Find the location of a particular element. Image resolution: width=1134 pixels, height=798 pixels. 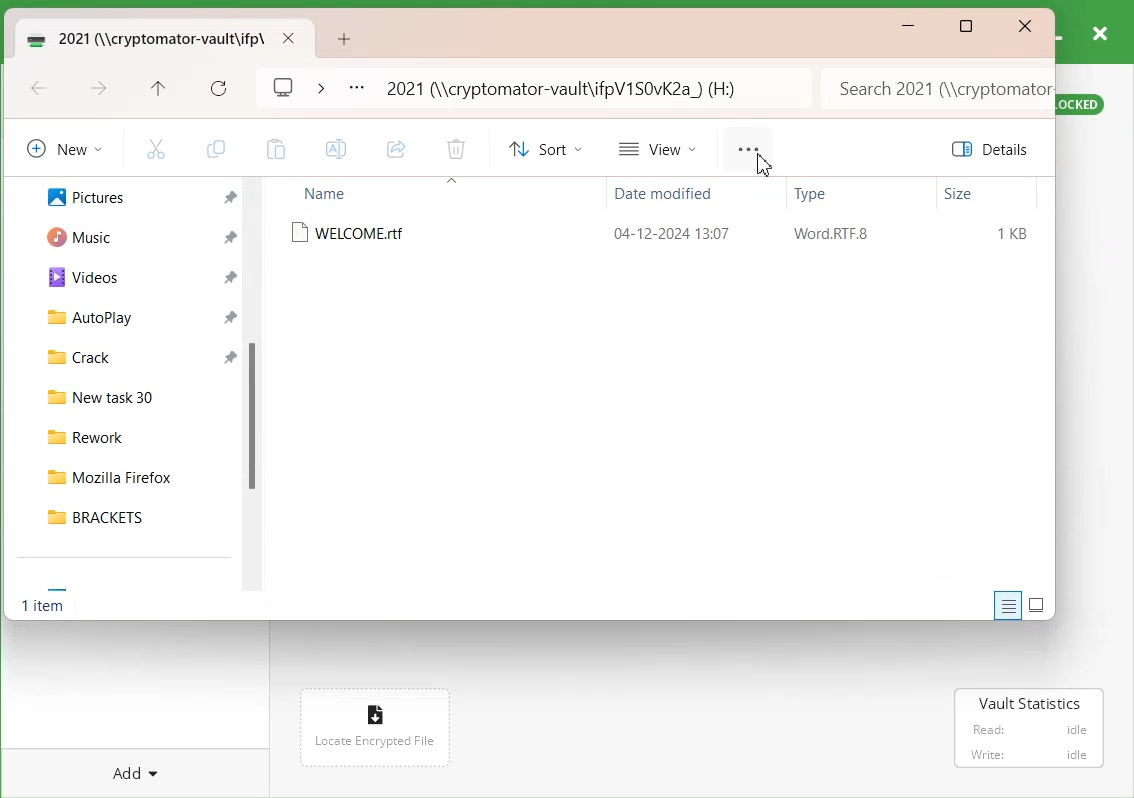

Search bar is located at coordinates (935, 88).